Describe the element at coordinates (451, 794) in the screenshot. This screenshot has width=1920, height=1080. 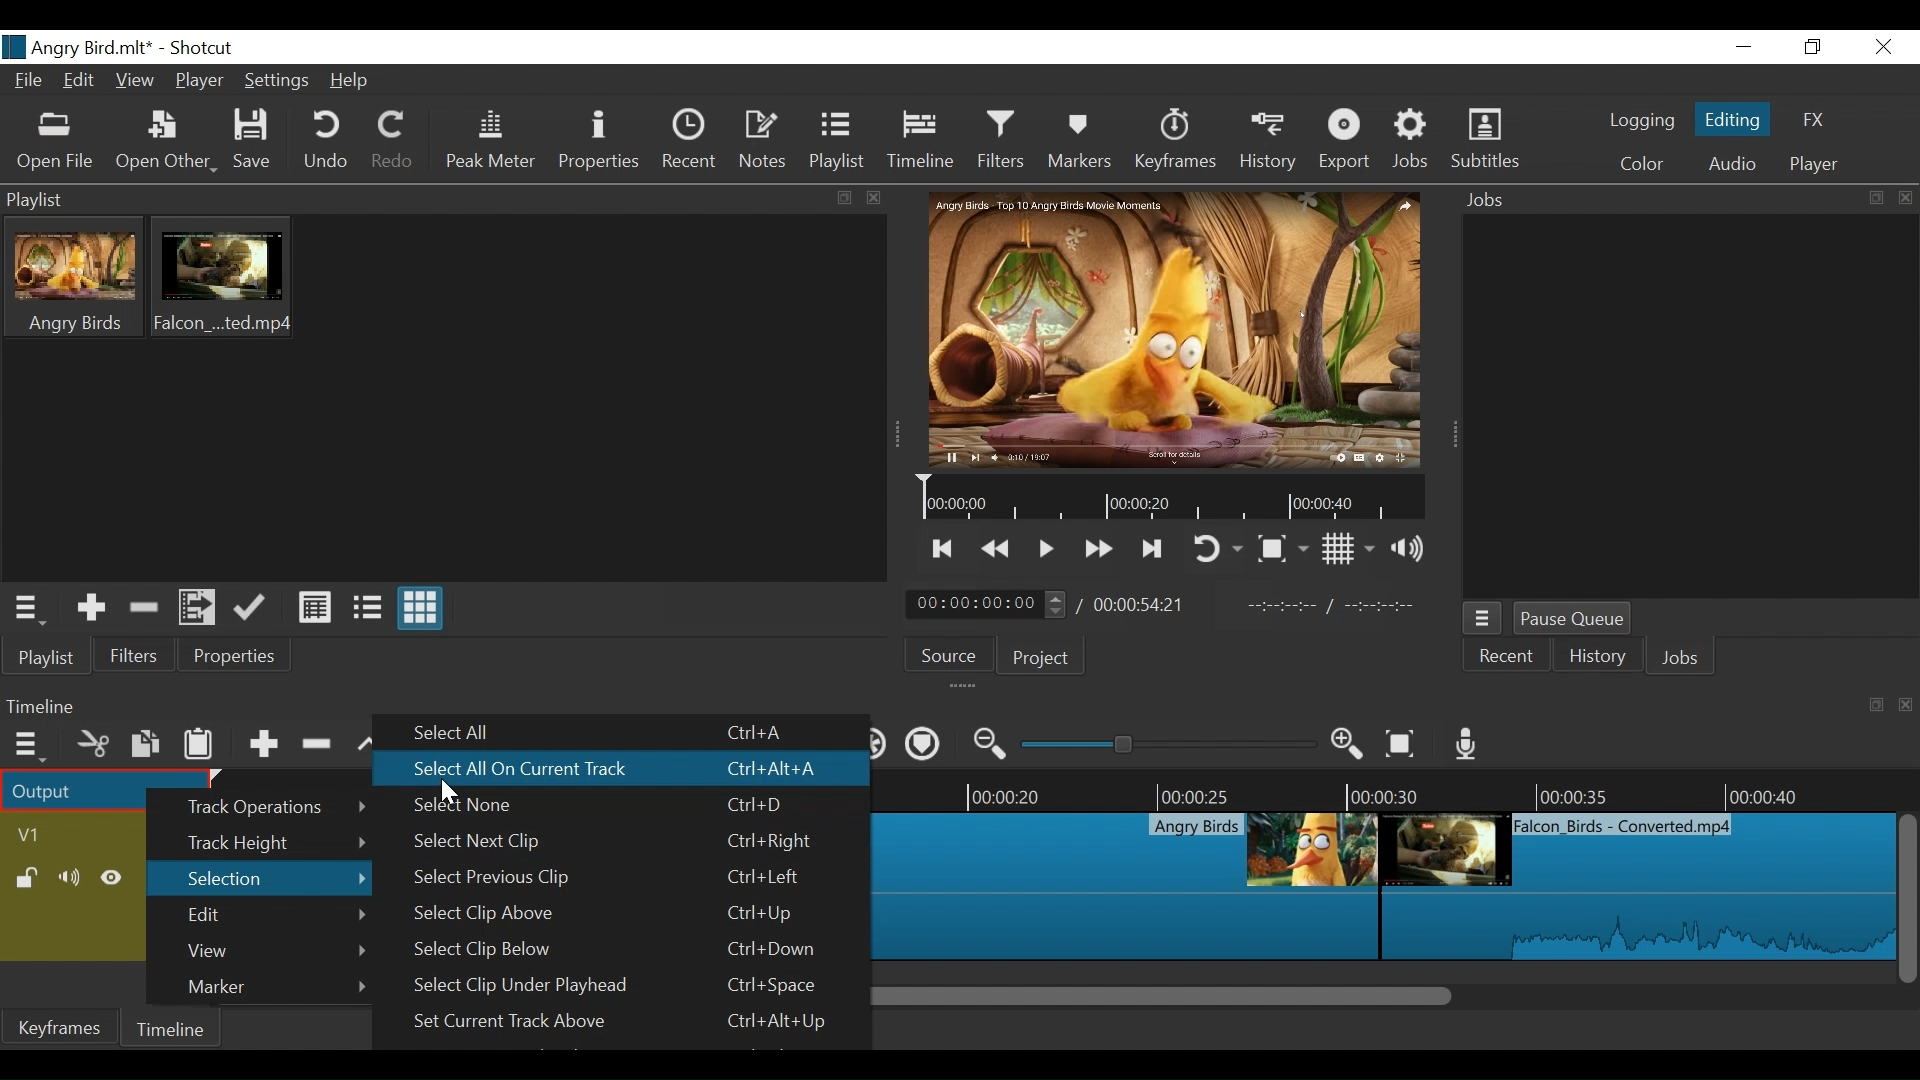
I see `Cursor` at that location.